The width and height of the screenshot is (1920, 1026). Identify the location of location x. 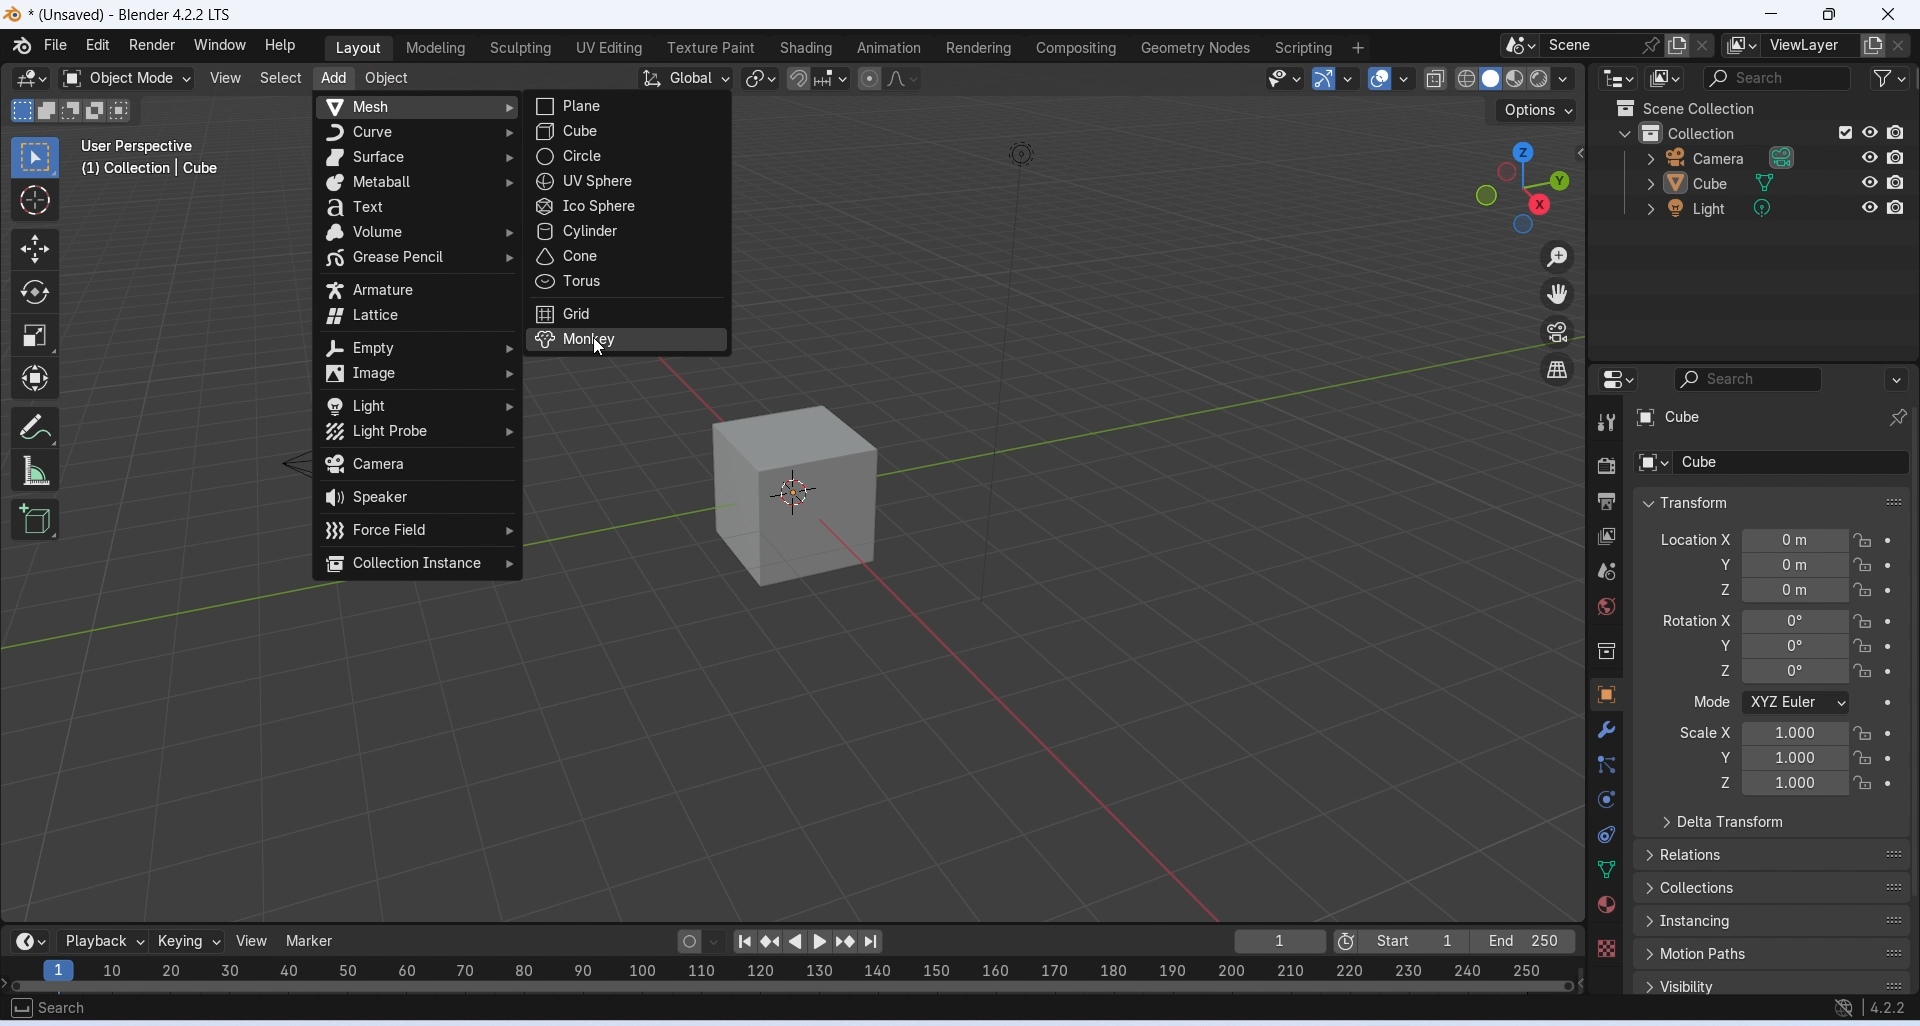
(1693, 539).